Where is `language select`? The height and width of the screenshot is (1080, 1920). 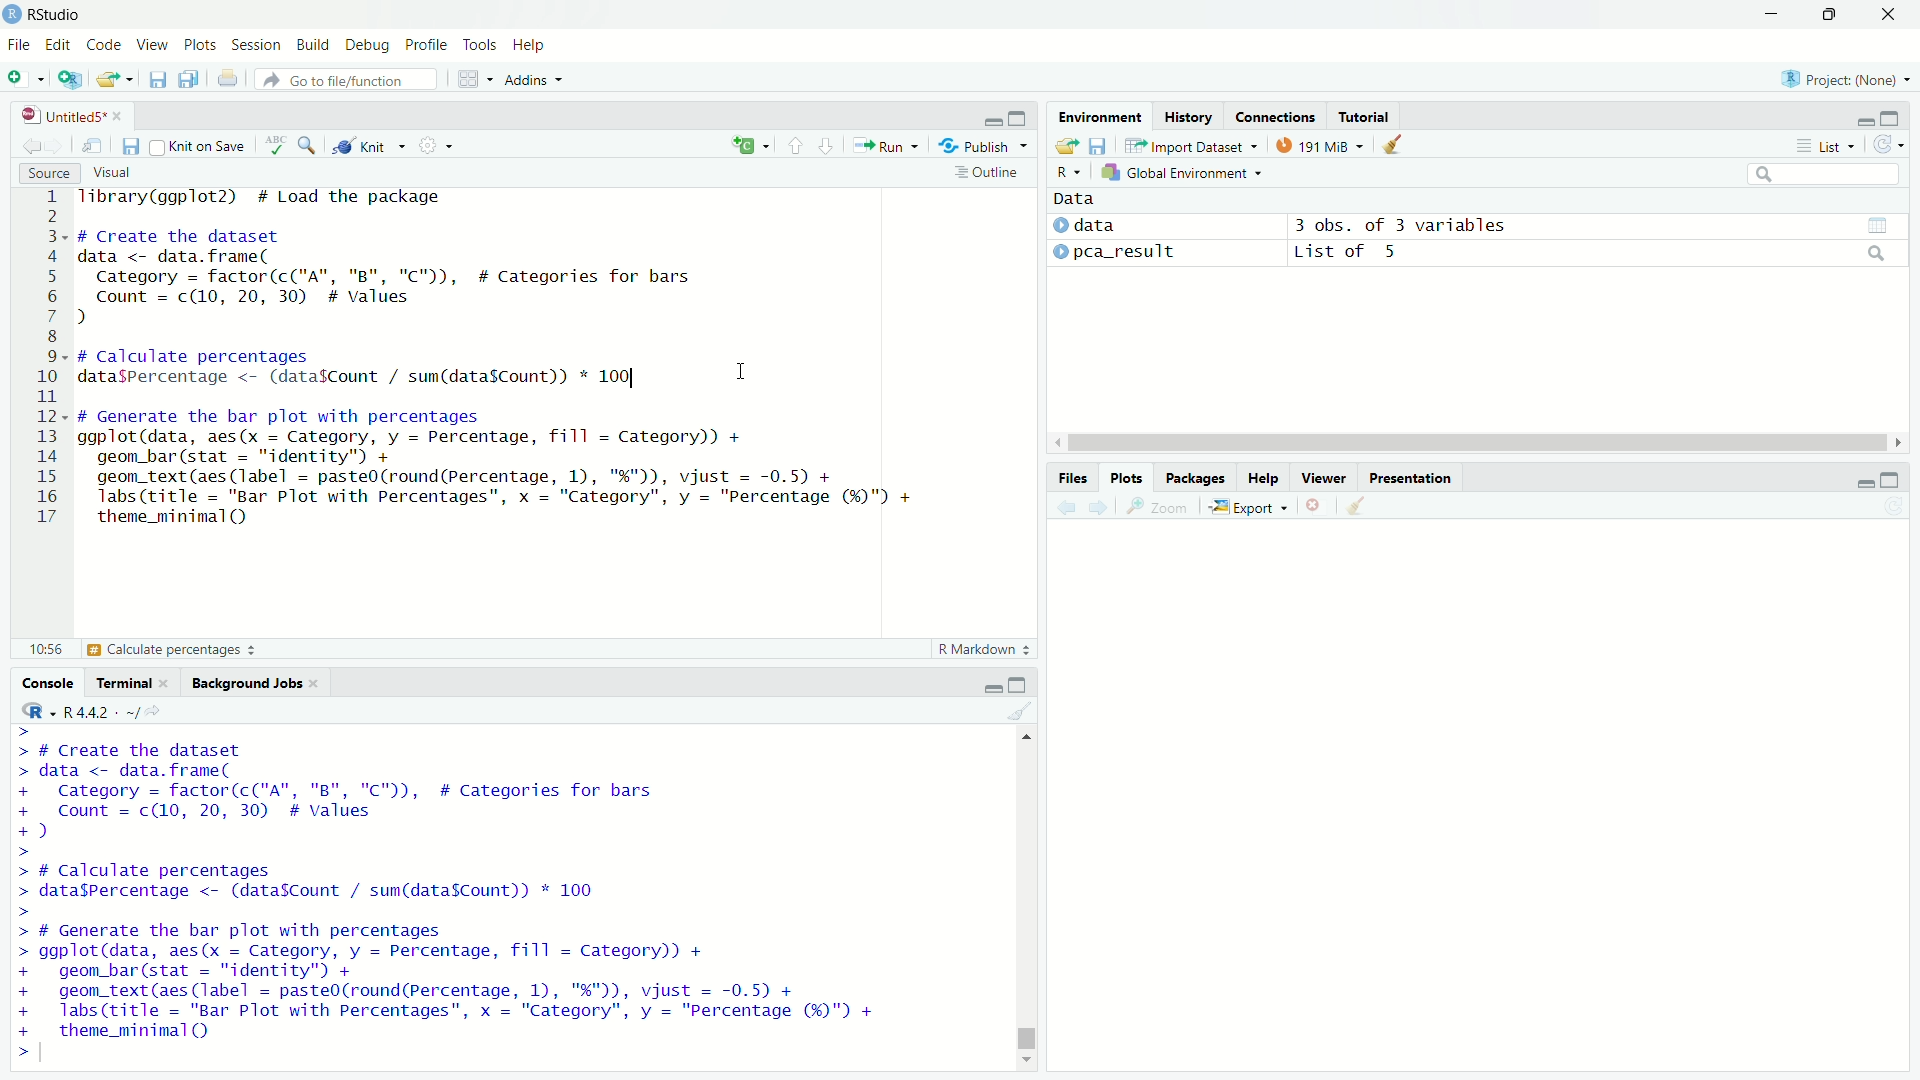
language select is located at coordinates (747, 147).